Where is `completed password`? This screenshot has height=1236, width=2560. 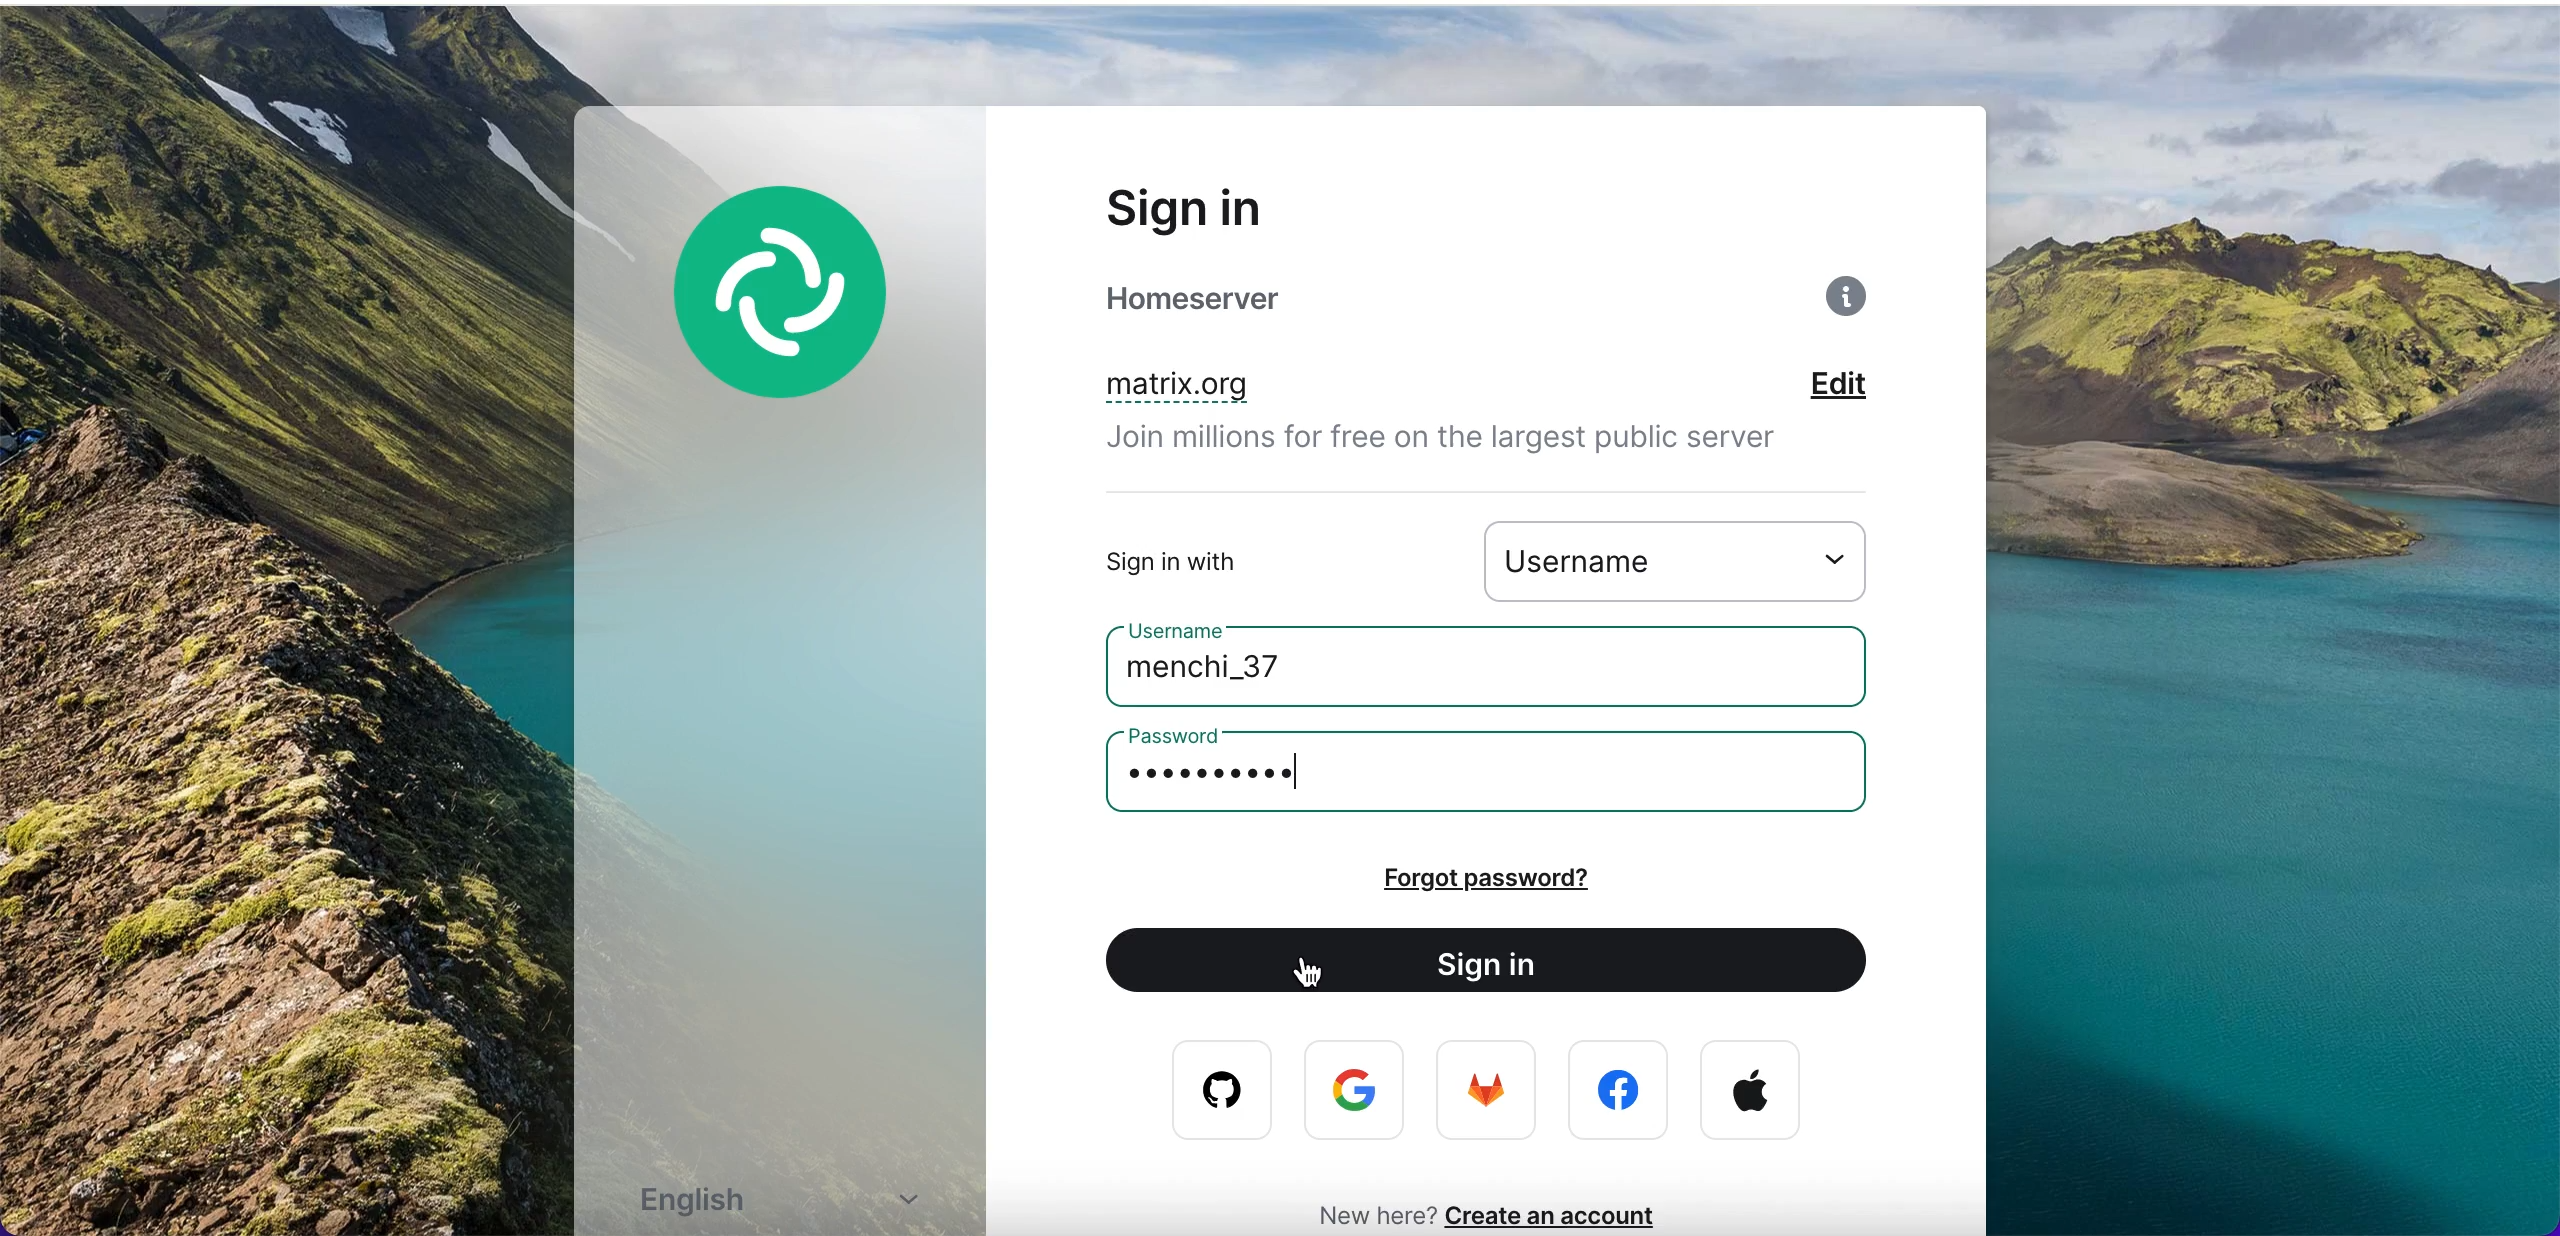 completed password is located at coordinates (1235, 775).